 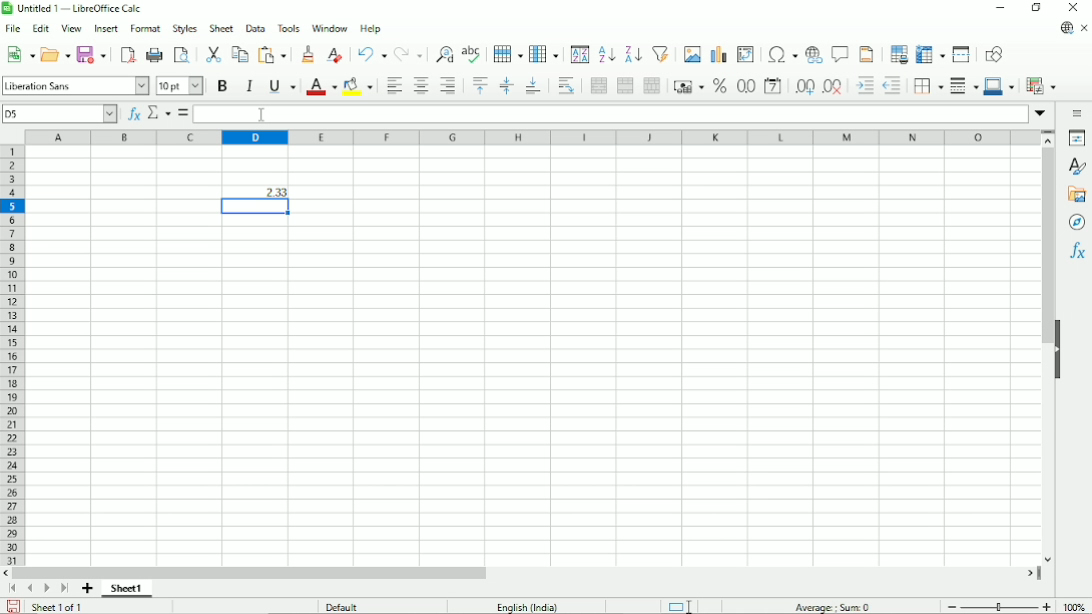 I want to click on Active cell, so click(x=255, y=206).